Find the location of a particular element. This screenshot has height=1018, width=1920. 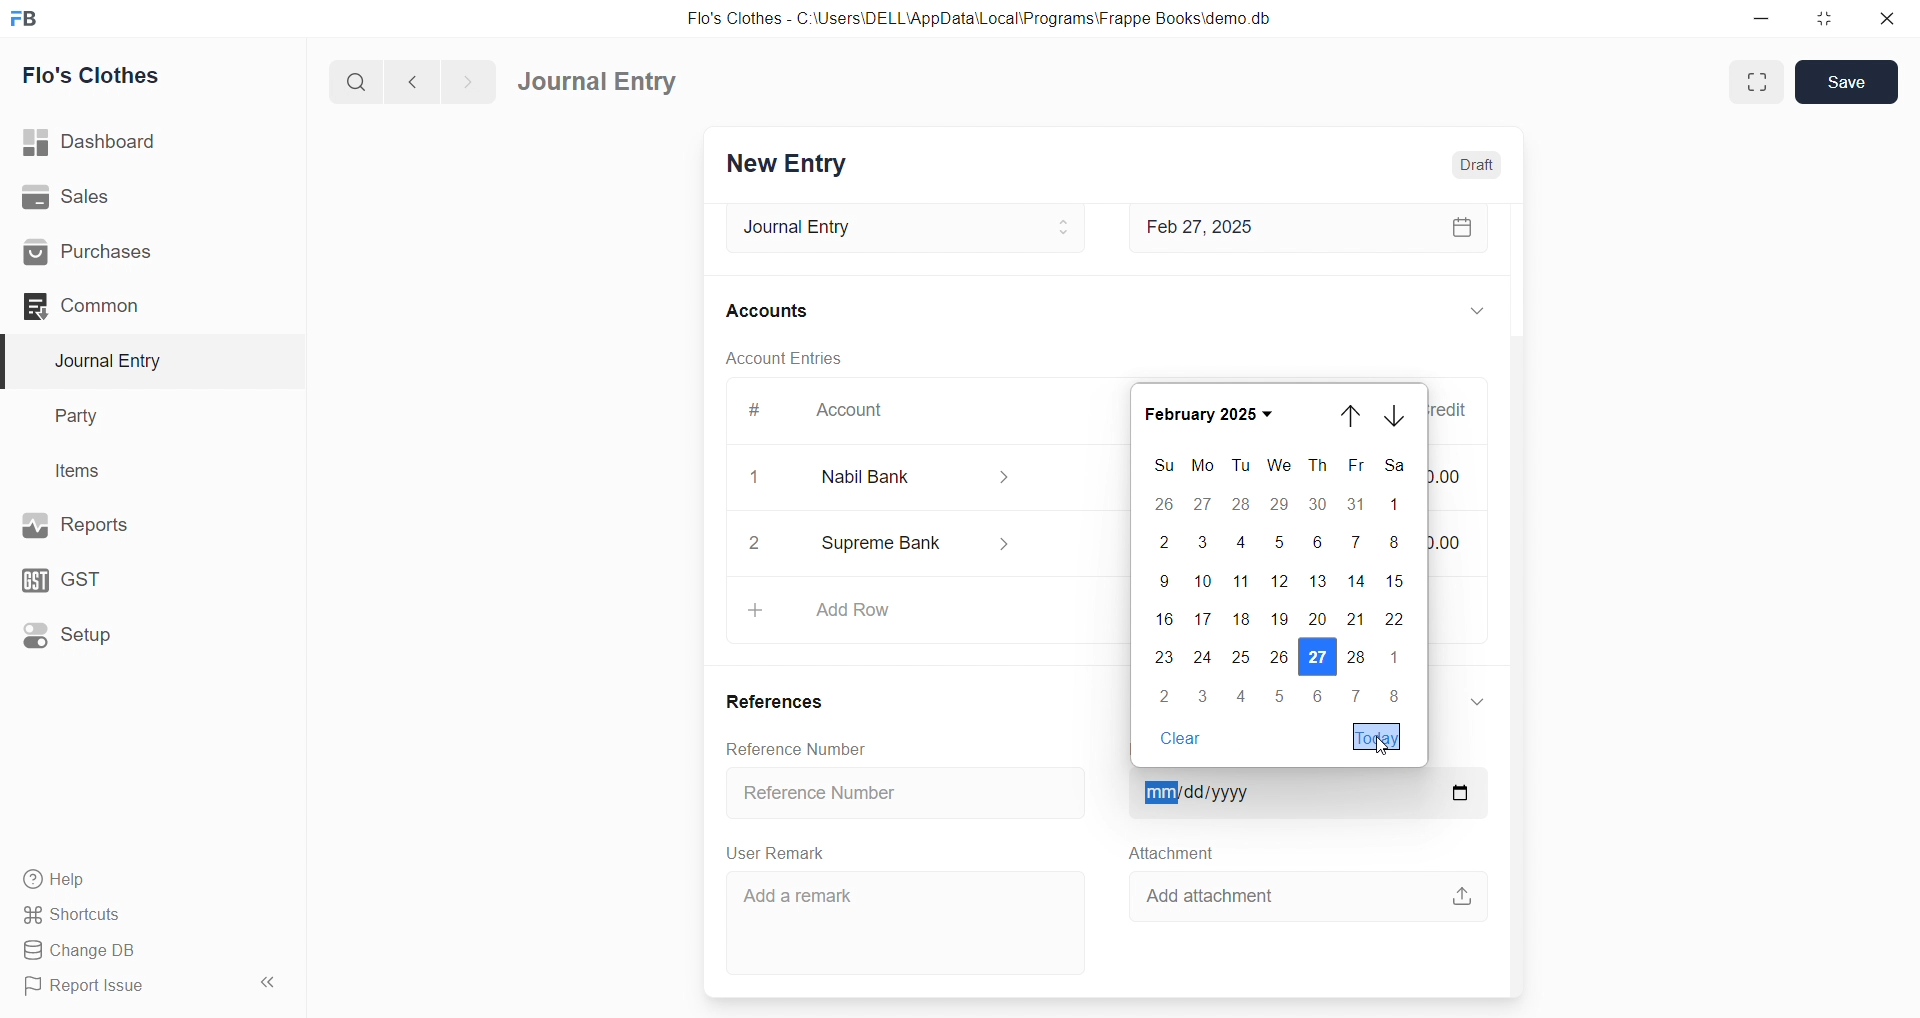

14 is located at coordinates (1355, 583).